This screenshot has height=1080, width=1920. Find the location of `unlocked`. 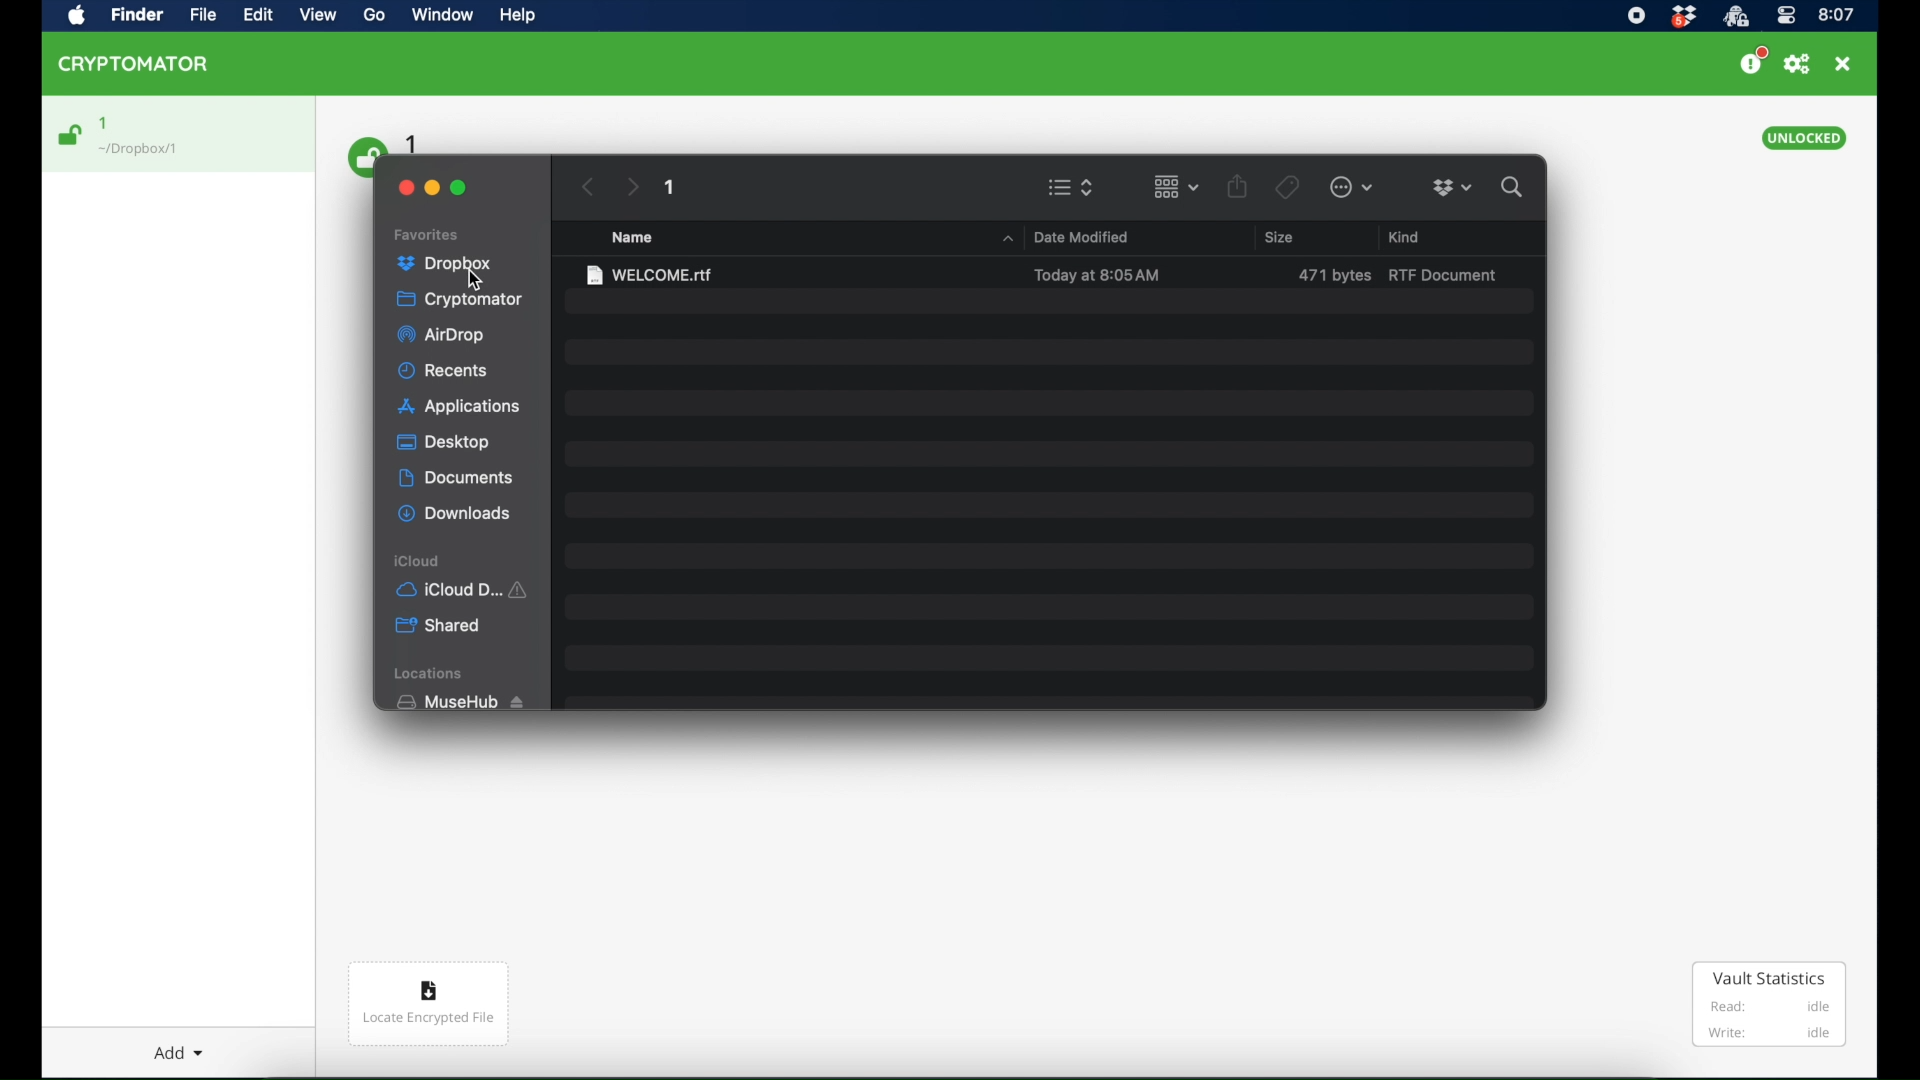

unlocked is located at coordinates (1805, 138).